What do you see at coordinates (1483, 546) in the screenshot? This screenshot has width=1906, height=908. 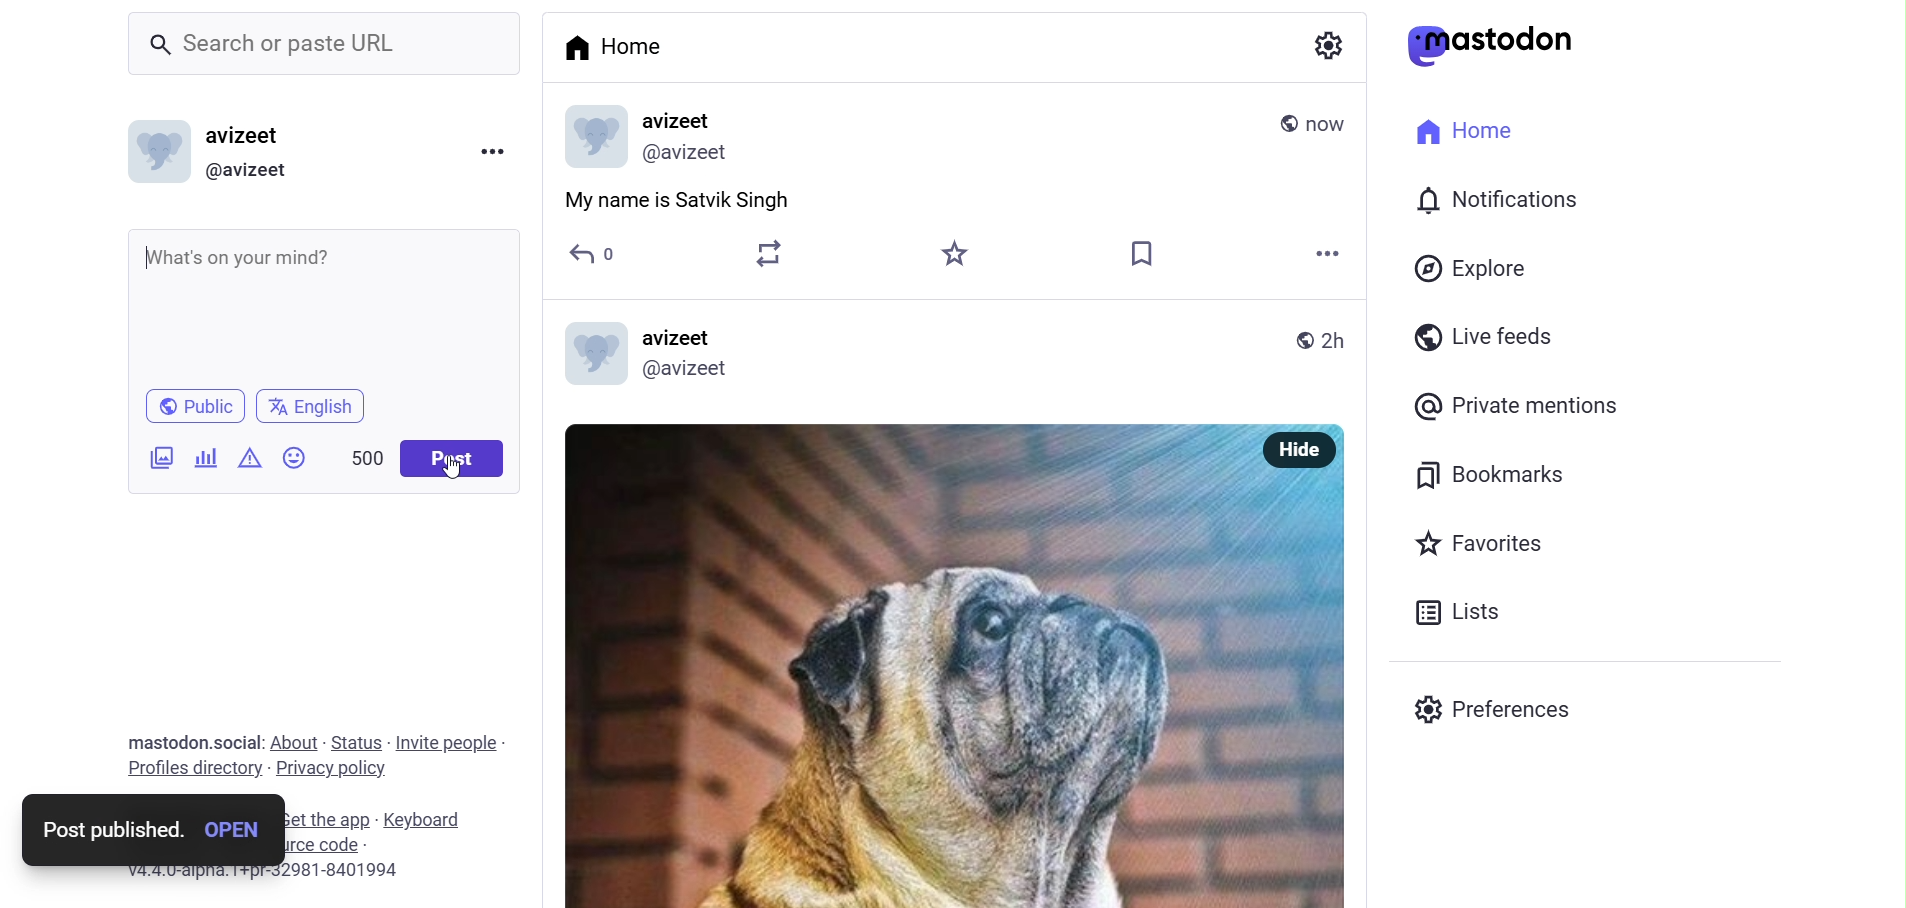 I see `Favorites` at bounding box center [1483, 546].